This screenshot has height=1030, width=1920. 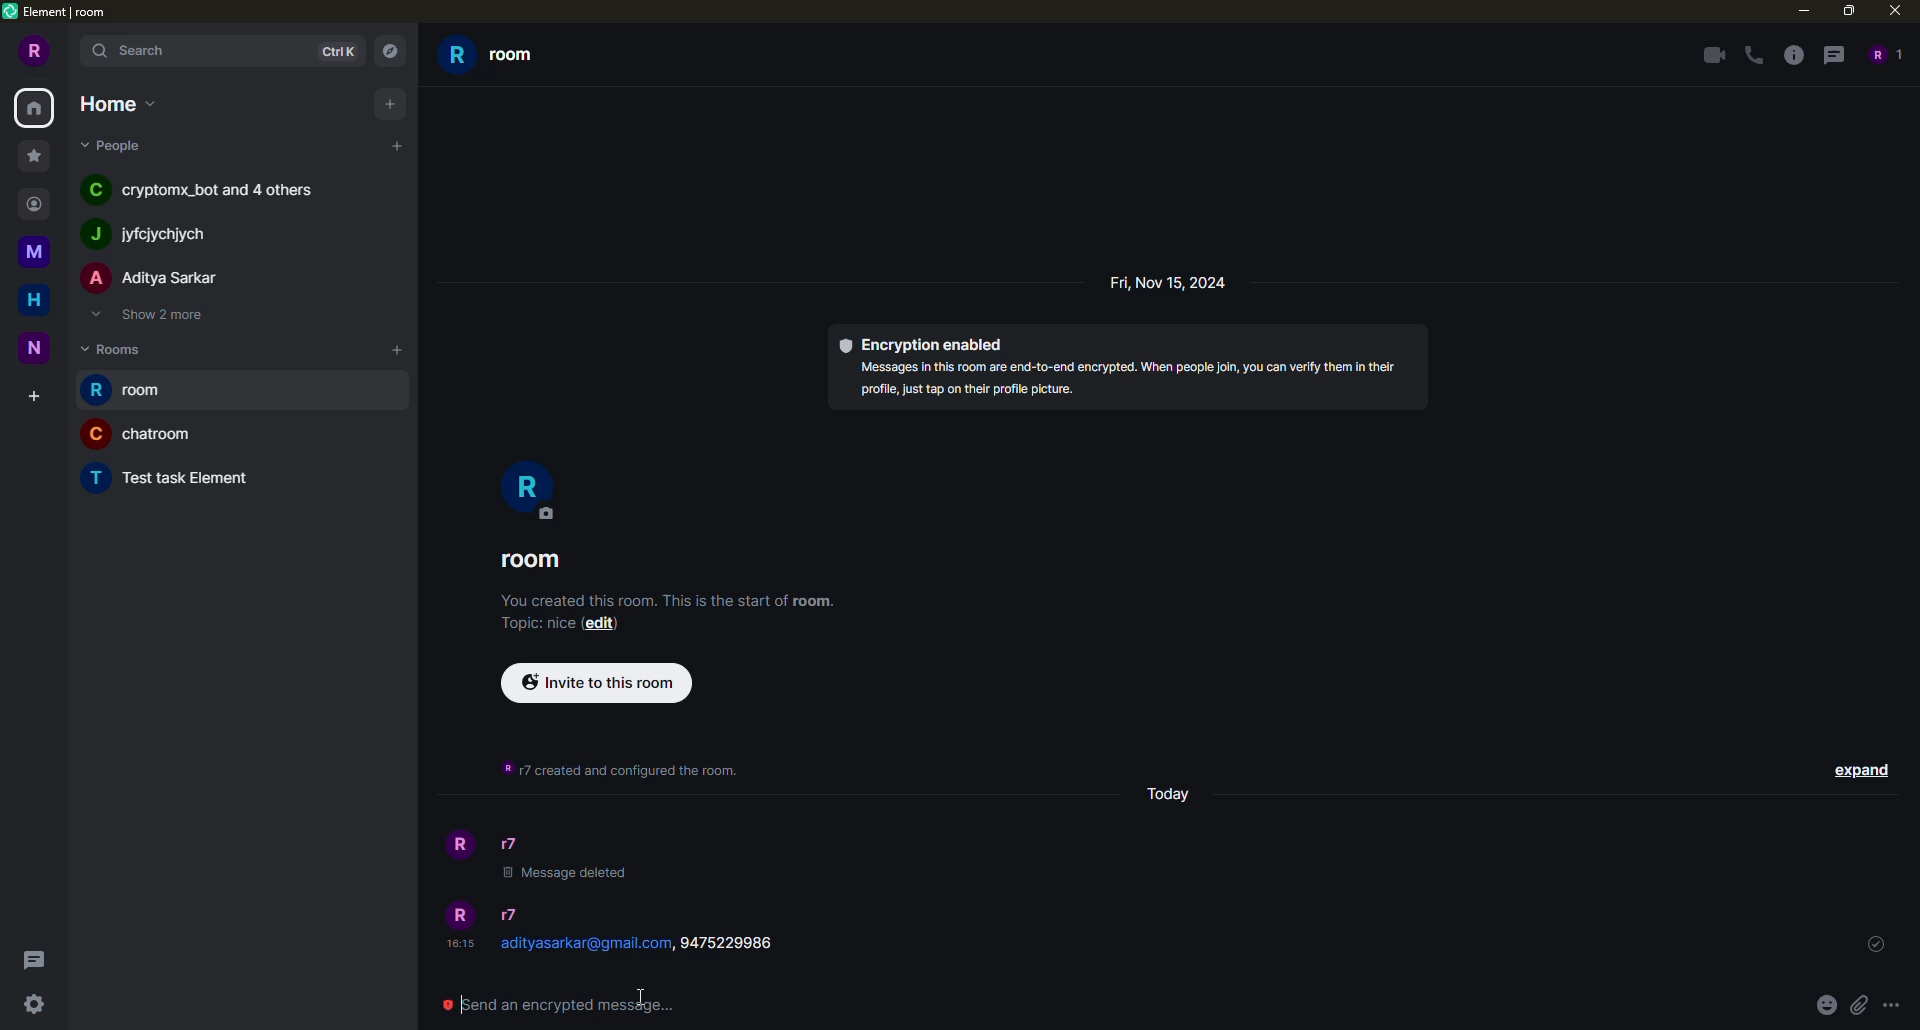 I want to click on info, so click(x=1134, y=382).